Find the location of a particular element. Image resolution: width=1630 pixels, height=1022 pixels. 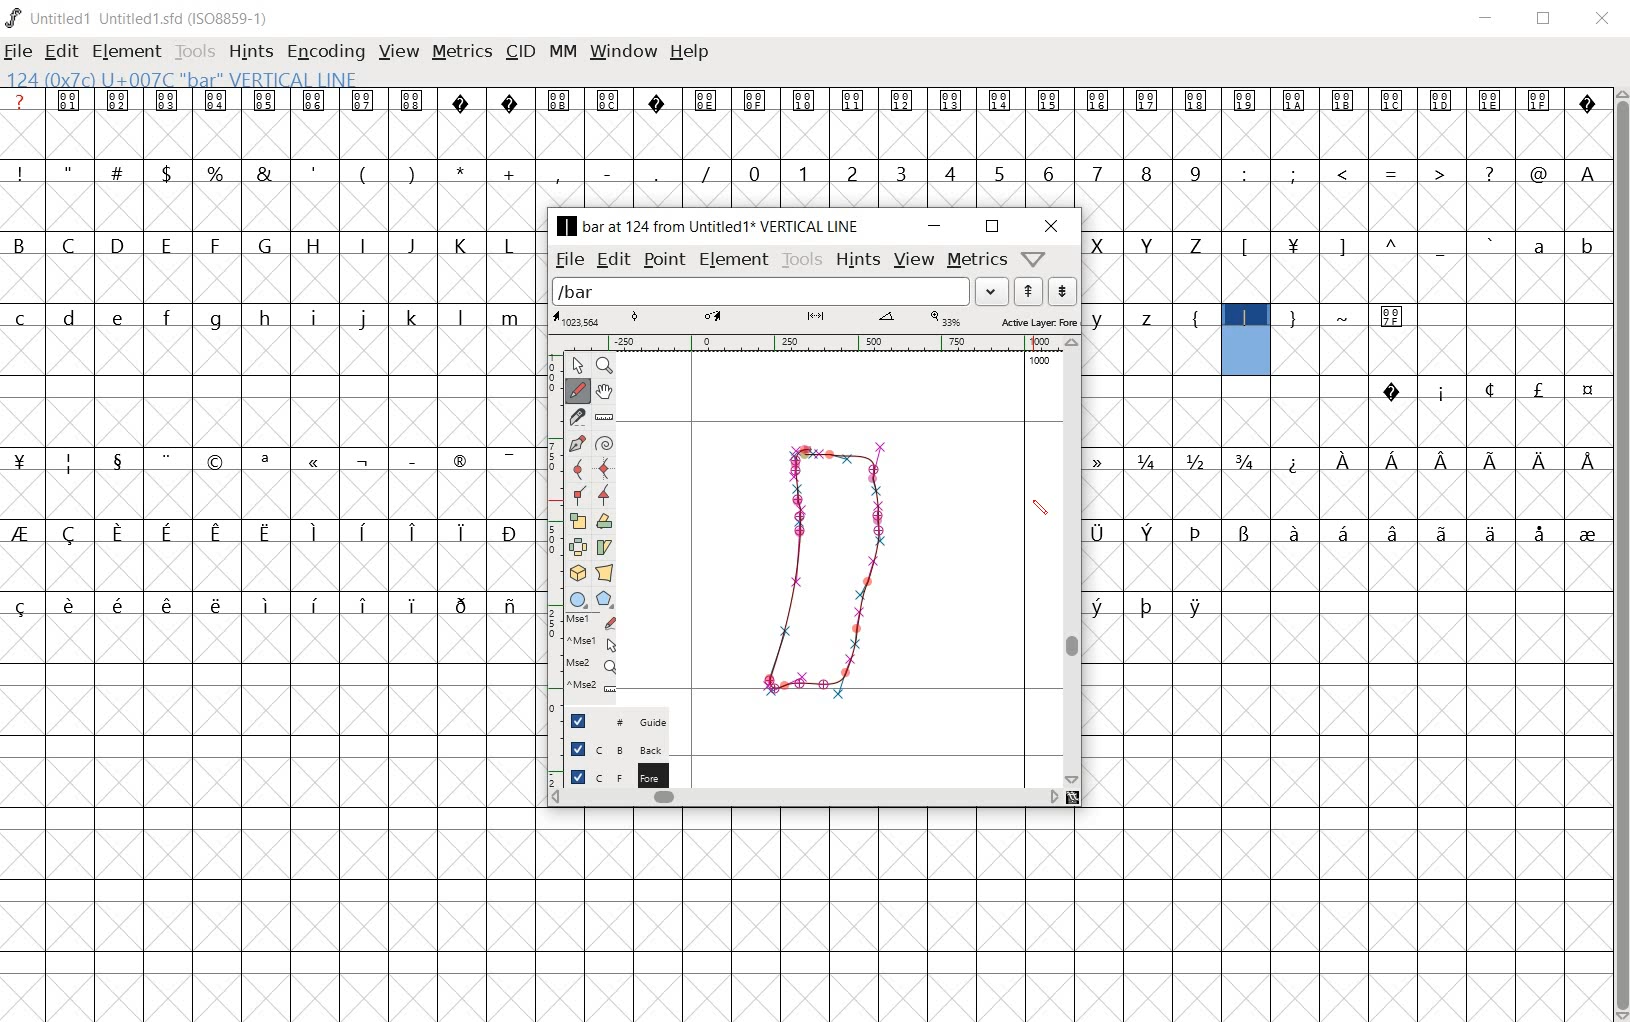

glyph for a vertical bar created is located at coordinates (828, 578).